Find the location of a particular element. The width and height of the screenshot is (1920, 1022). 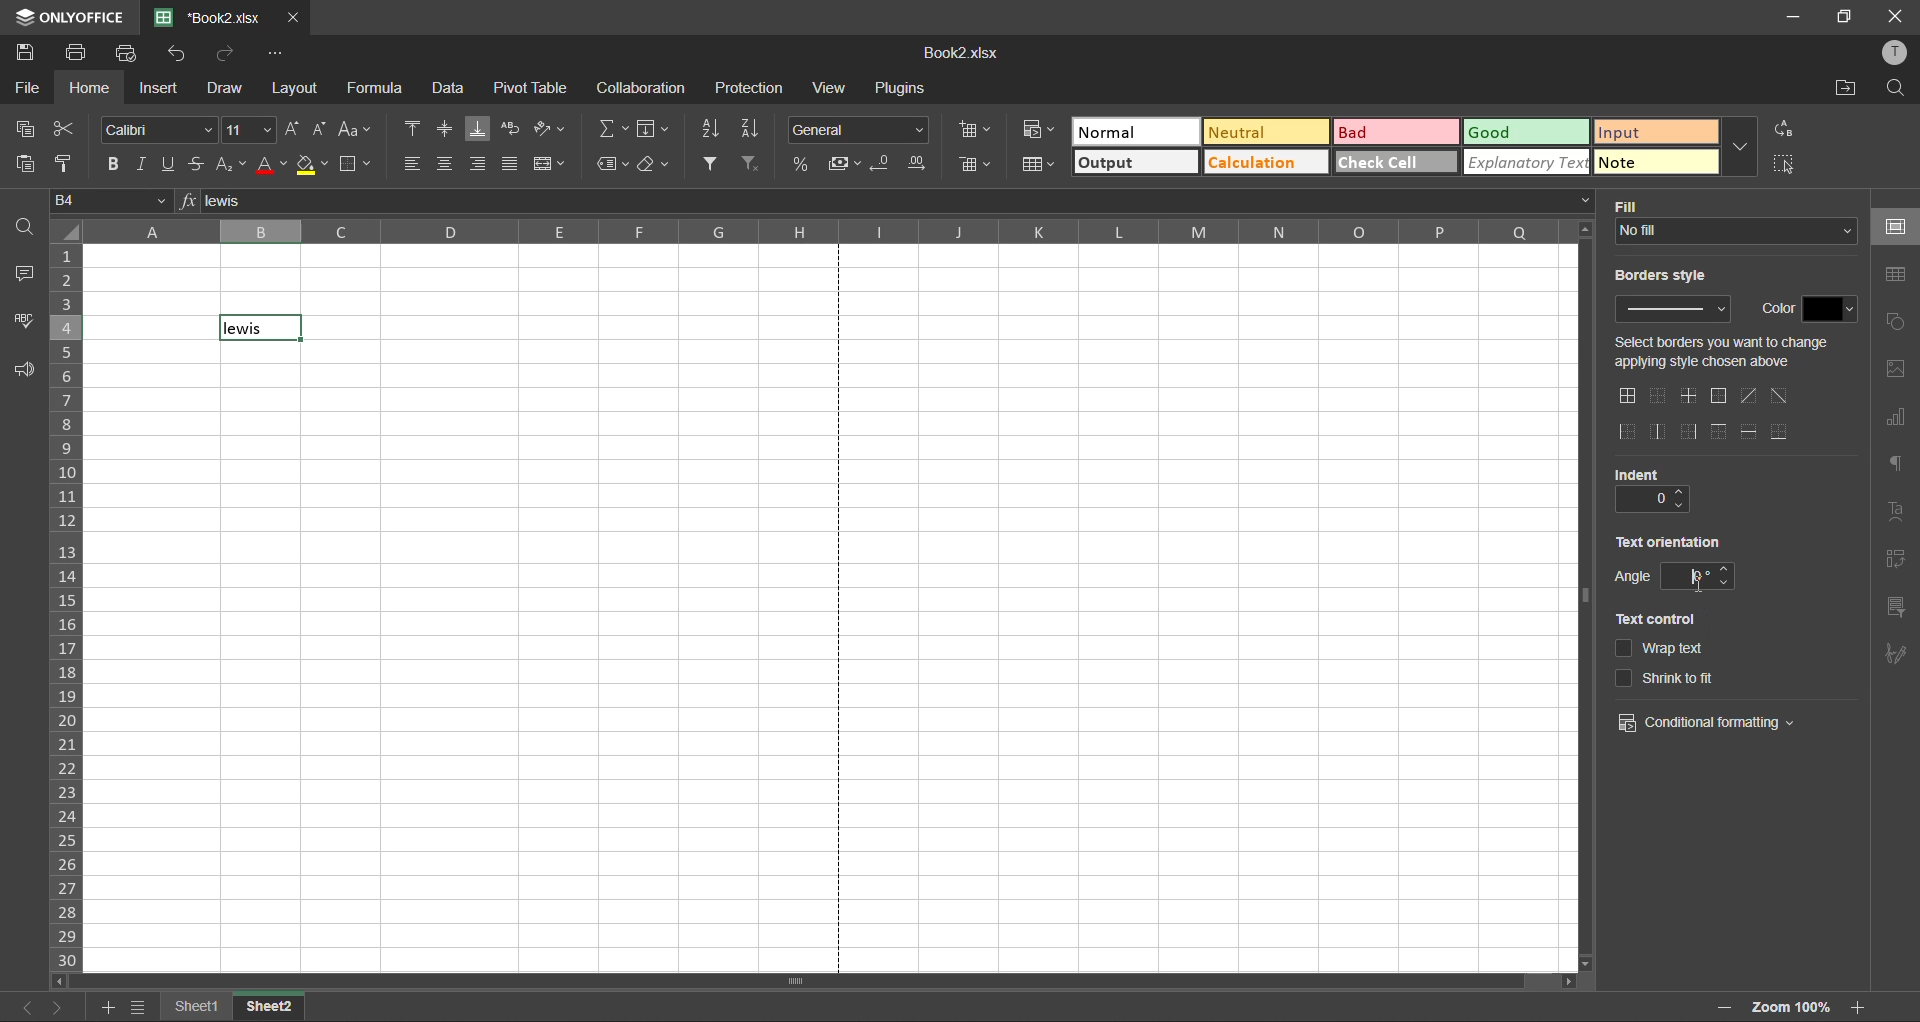

move down is located at coordinates (1582, 964).